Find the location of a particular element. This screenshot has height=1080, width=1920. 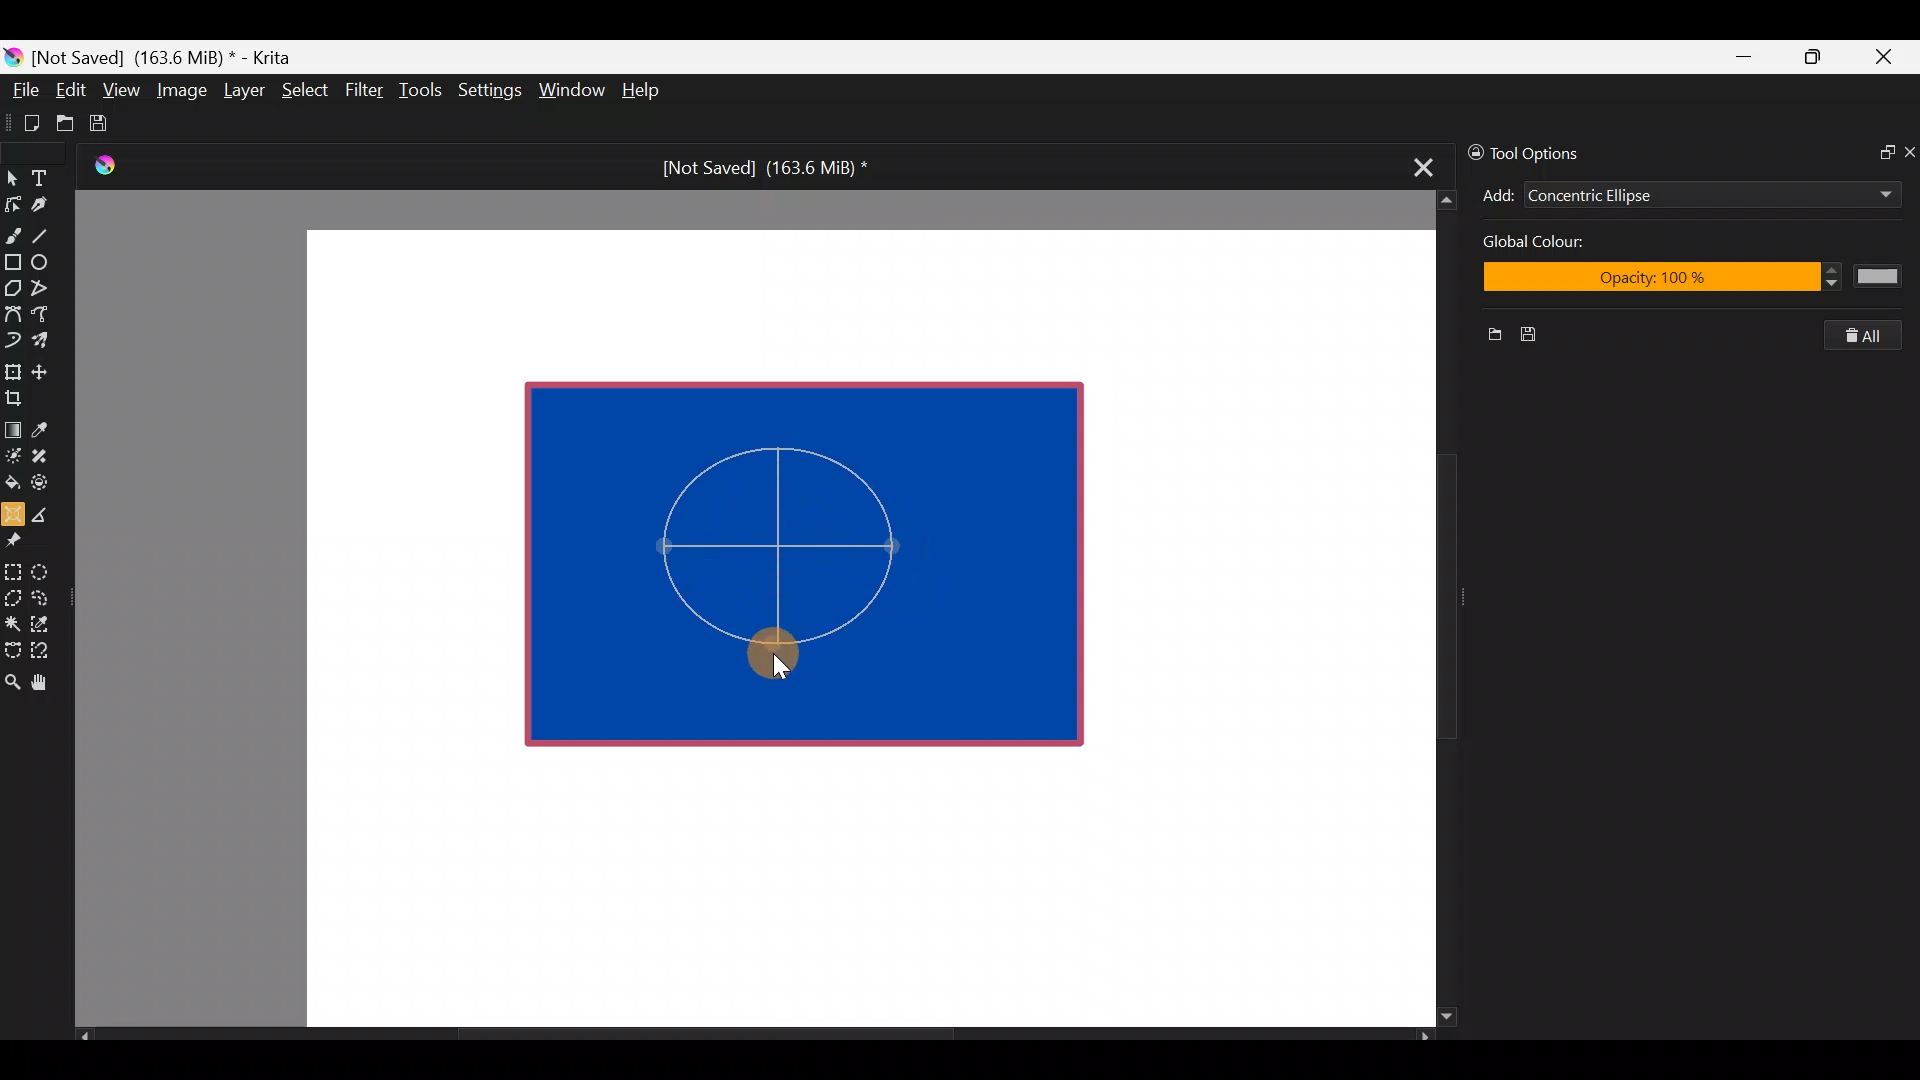

Tool options is located at coordinates (1554, 153).